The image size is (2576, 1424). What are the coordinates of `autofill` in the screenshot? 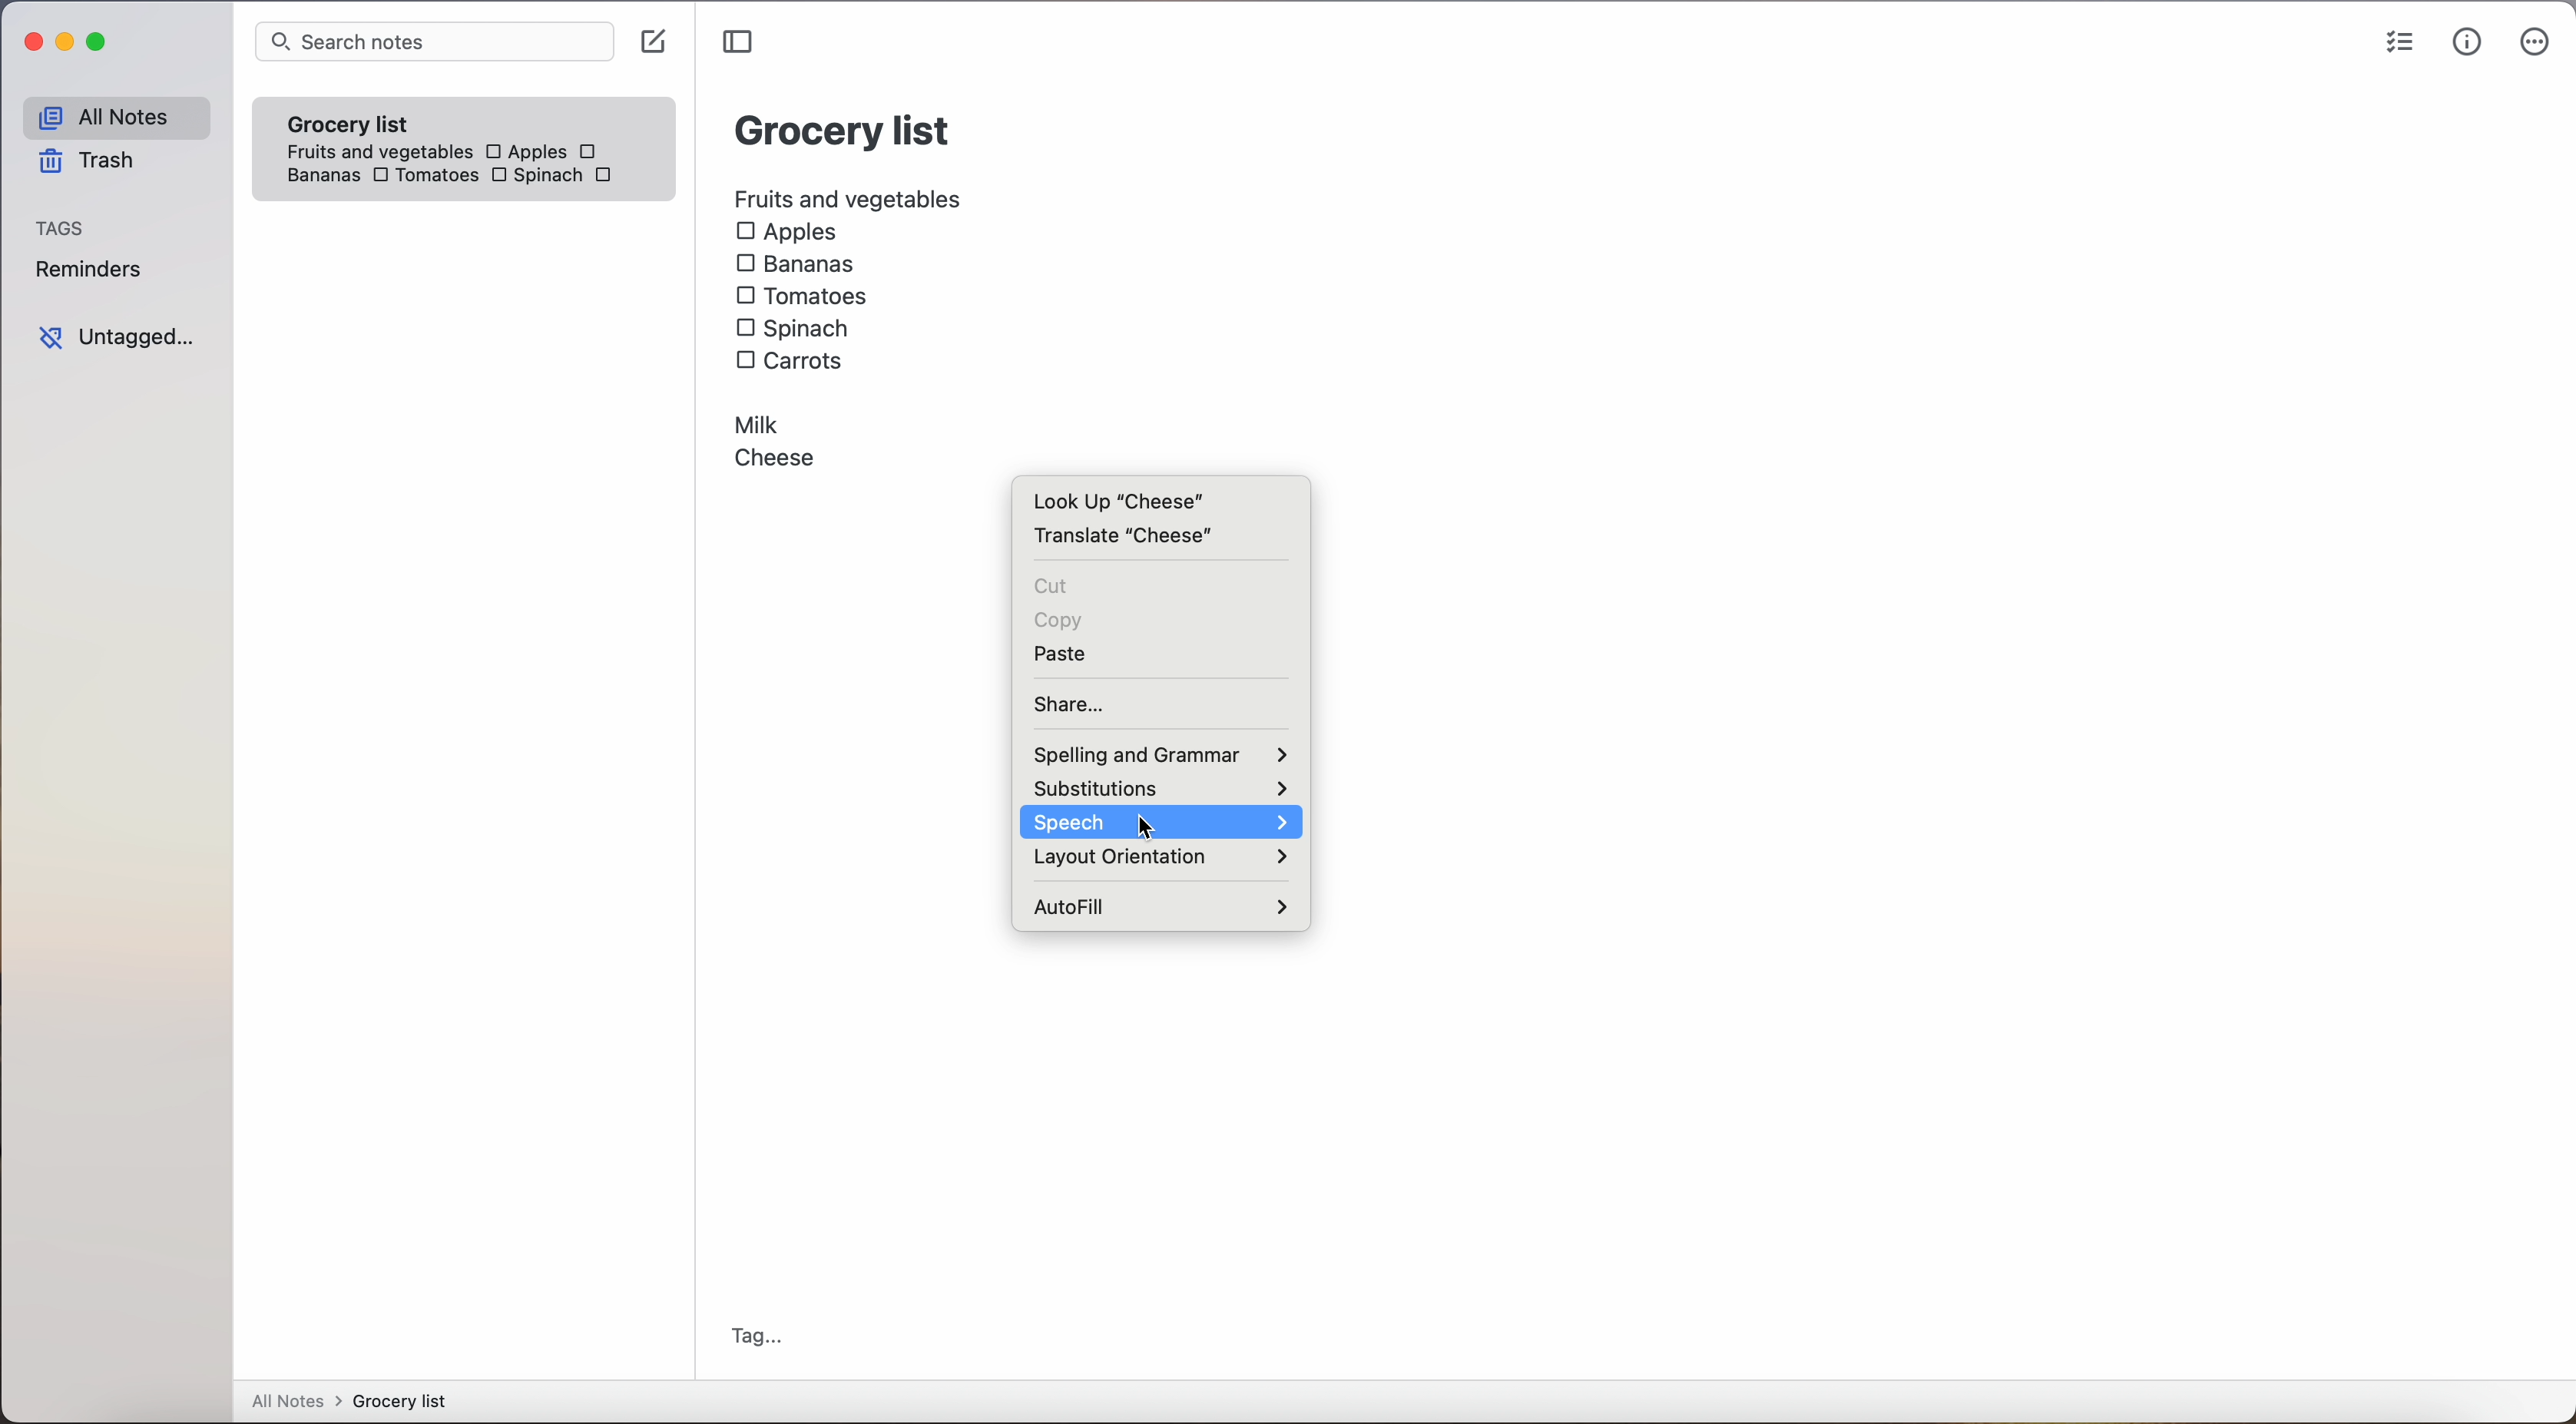 It's located at (1161, 904).